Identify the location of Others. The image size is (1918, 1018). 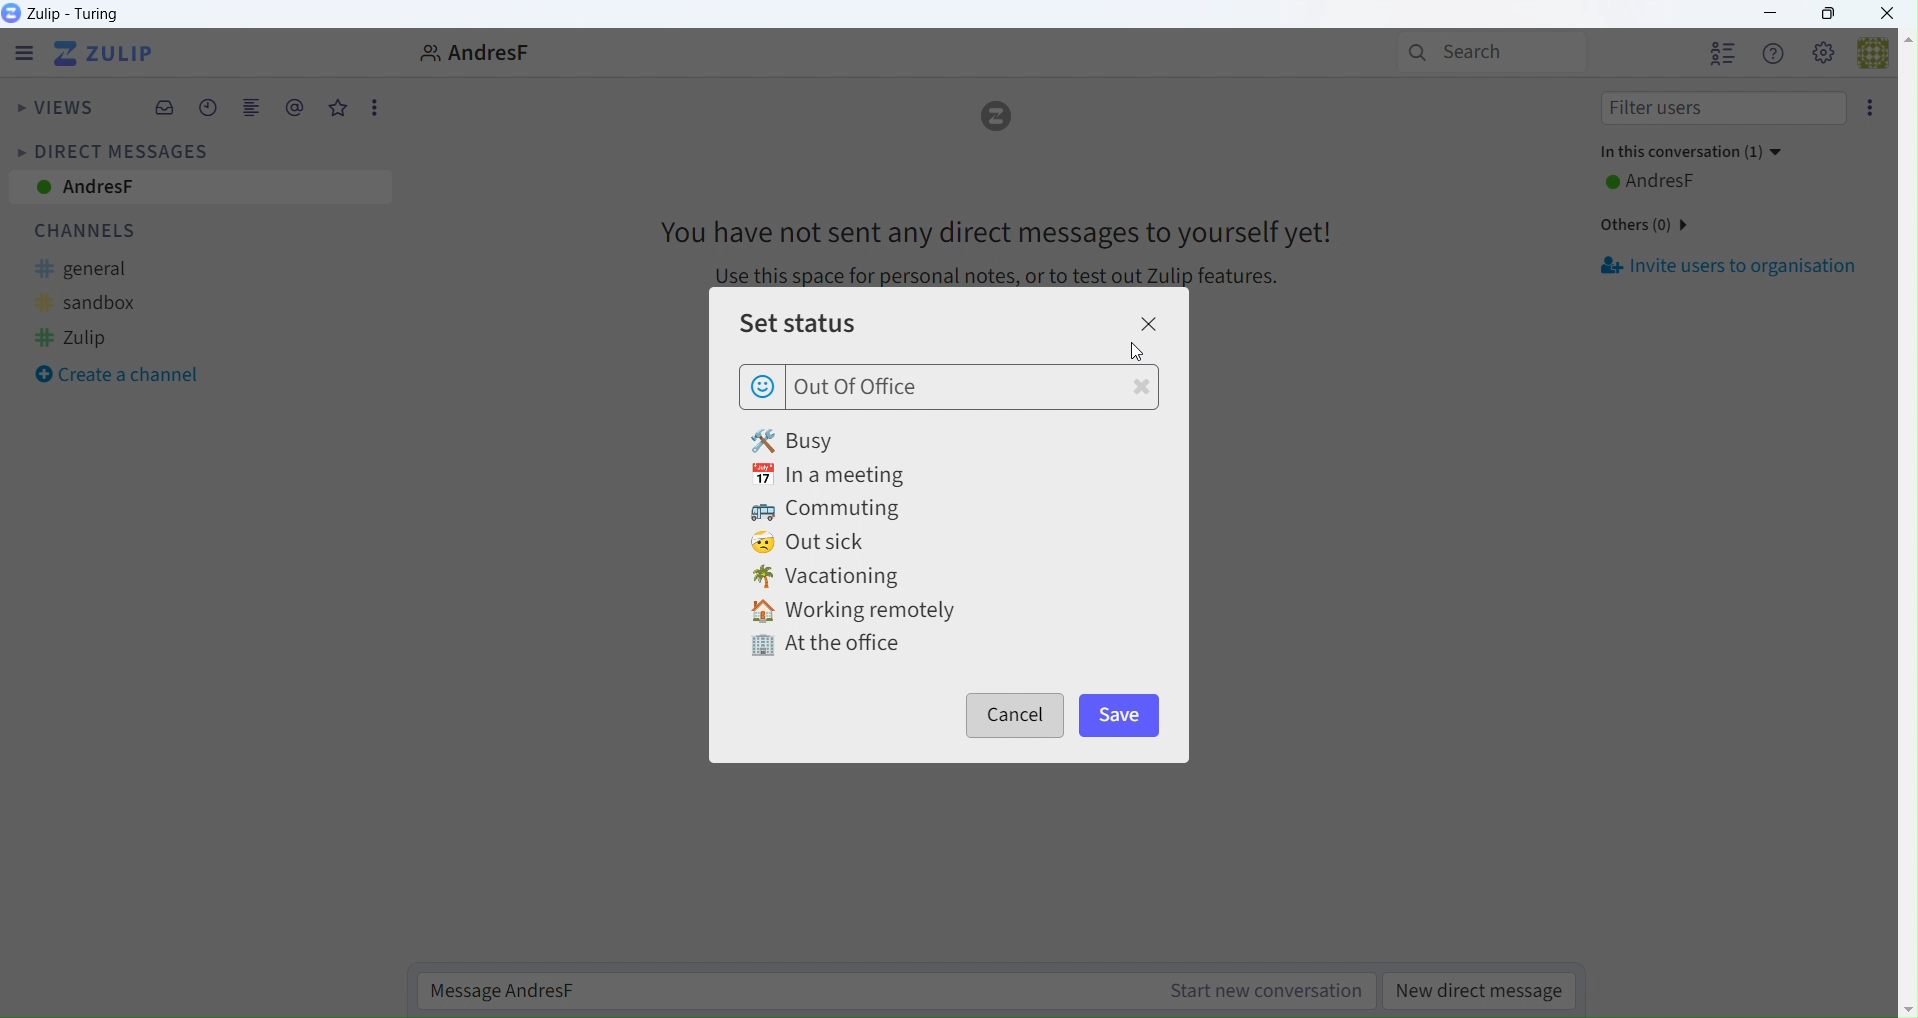
(1643, 224).